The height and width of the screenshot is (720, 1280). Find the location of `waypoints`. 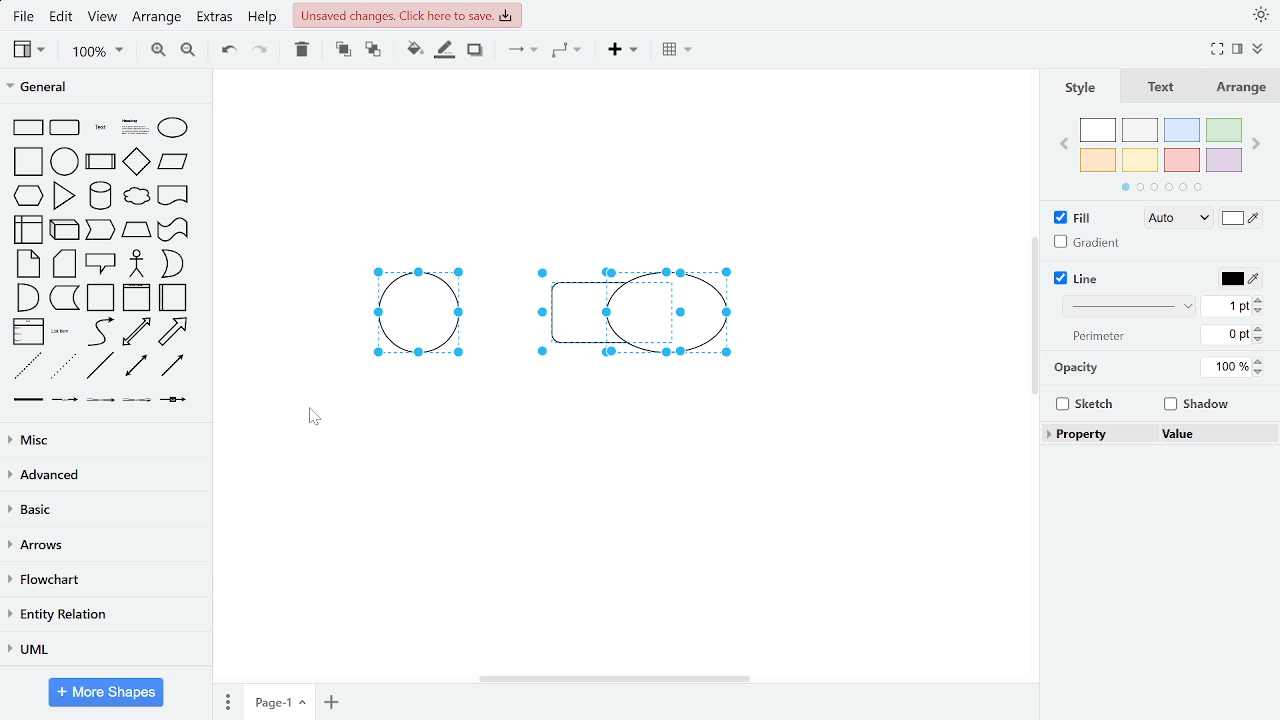

waypoints is located at coordinates (567, 52).